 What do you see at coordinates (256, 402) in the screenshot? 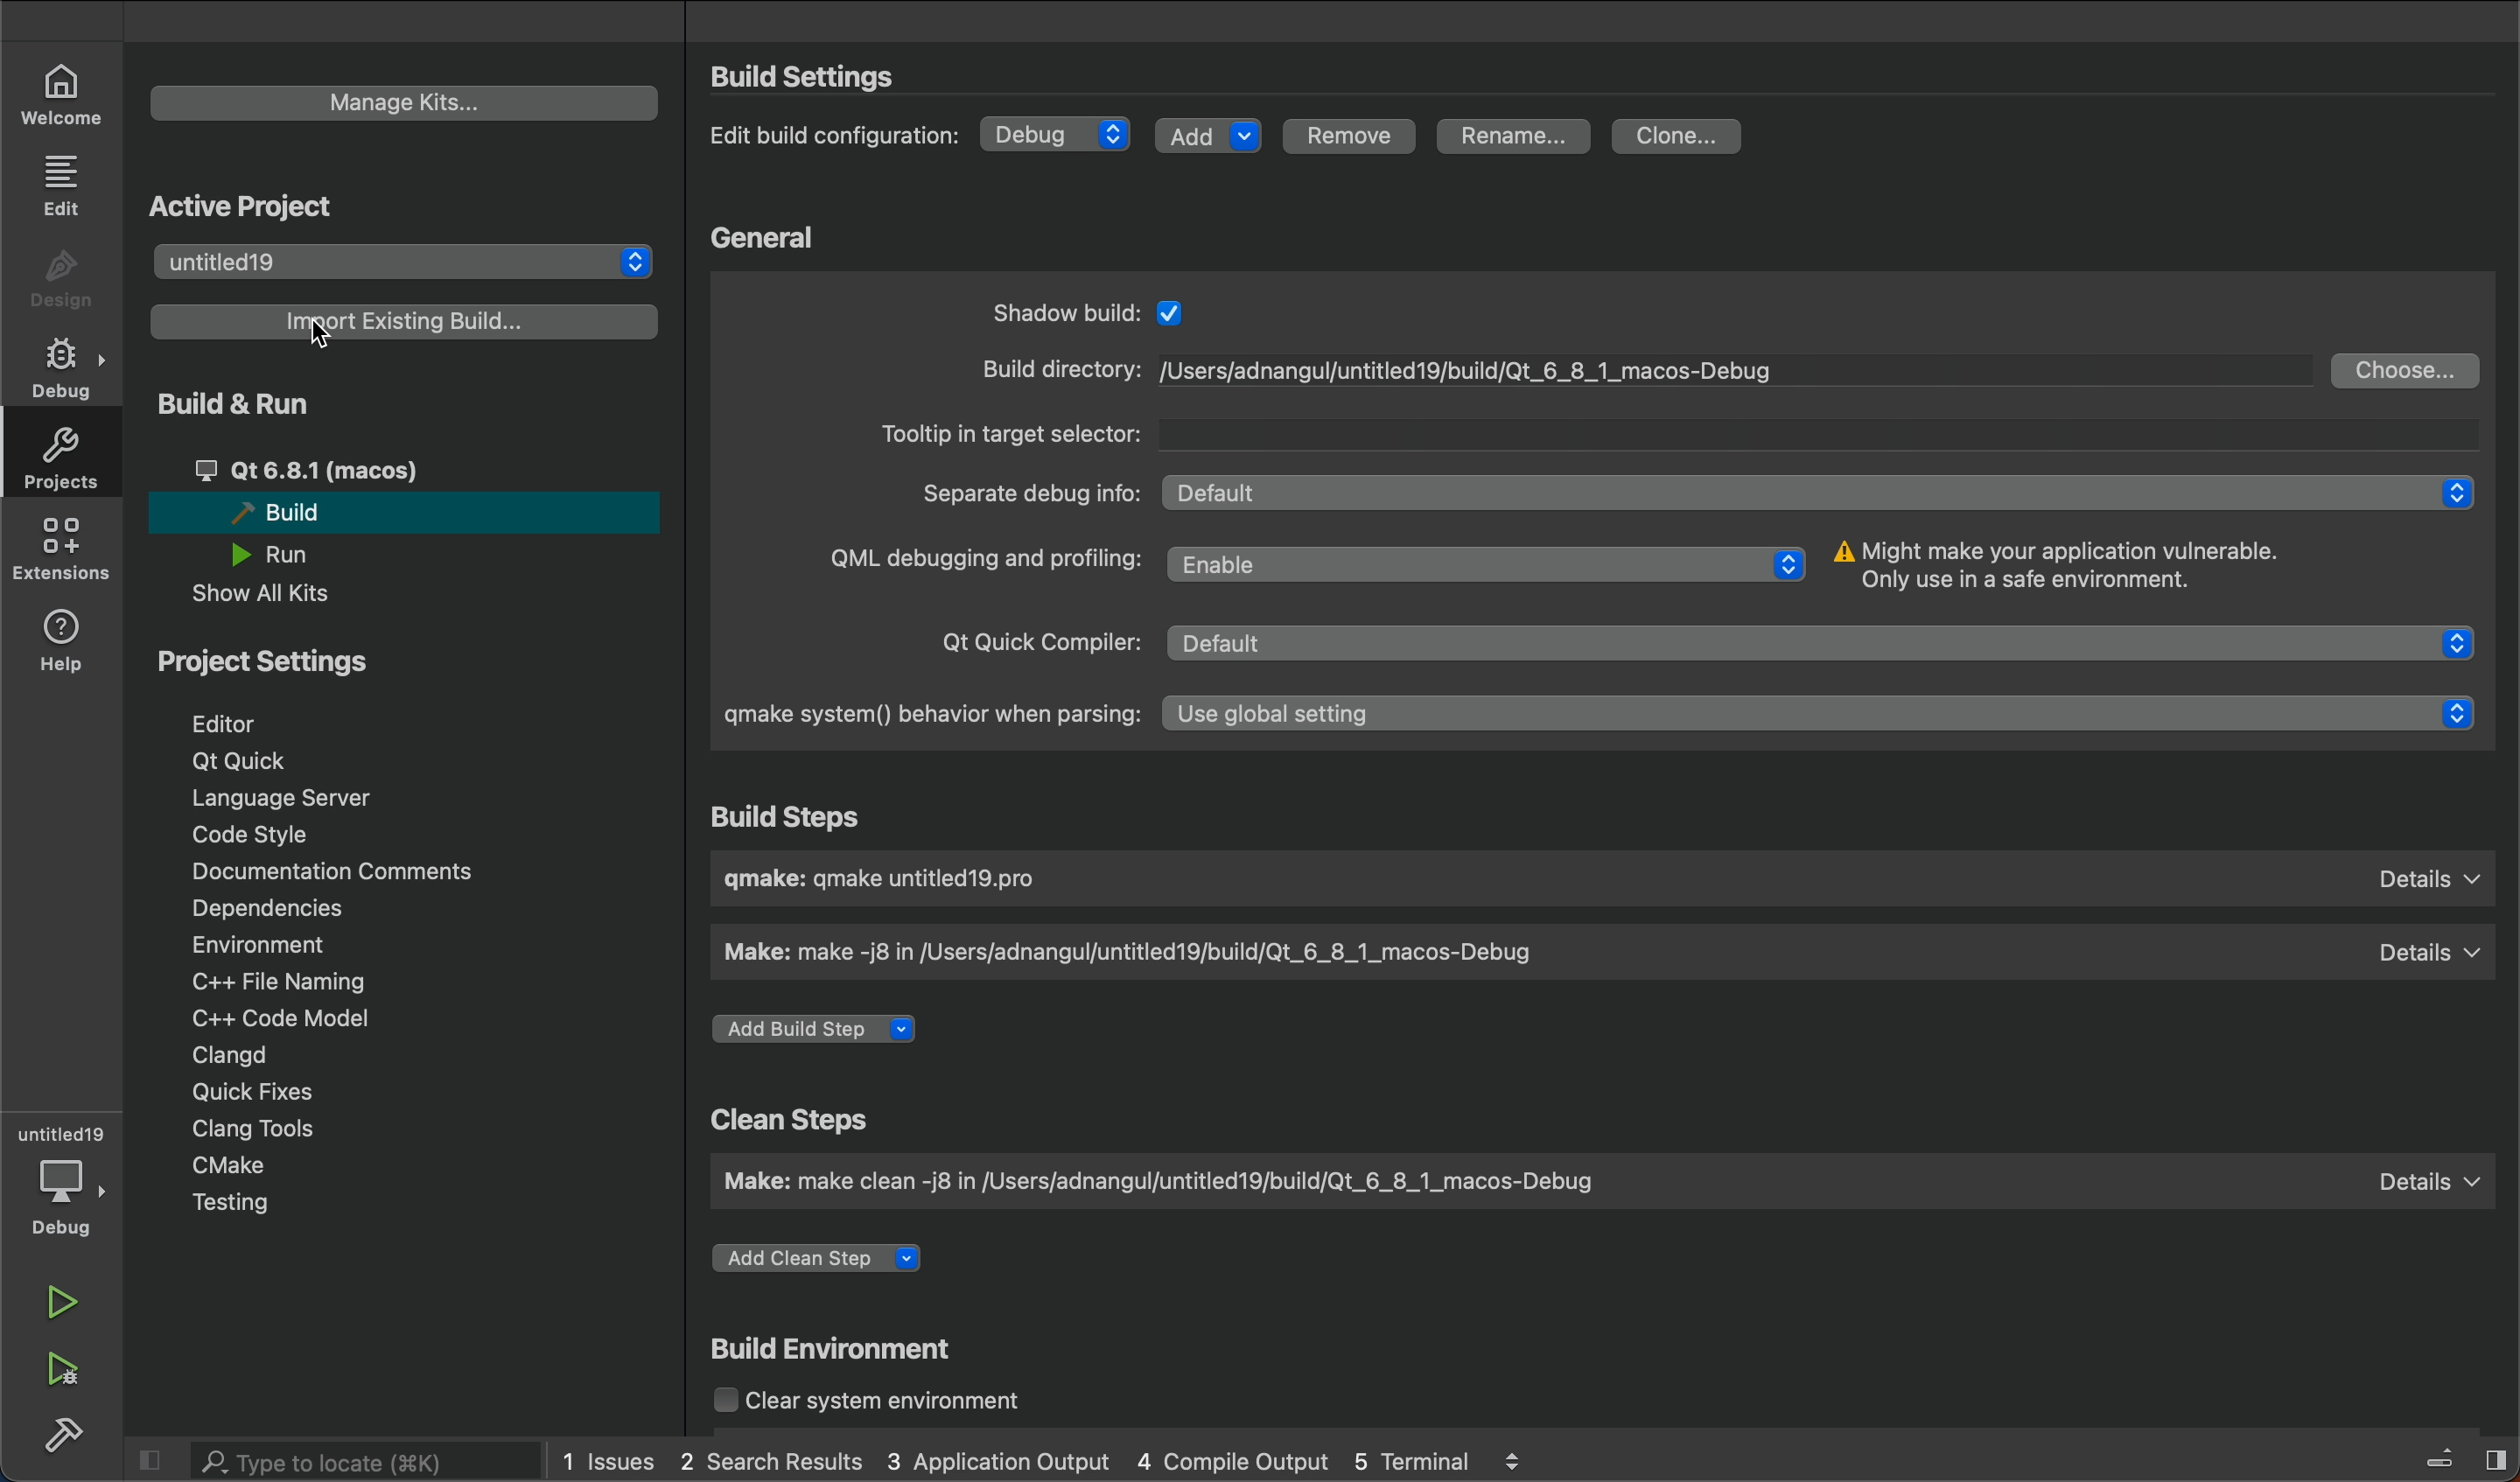
I see `build and run` at bounding box center [256, 402].